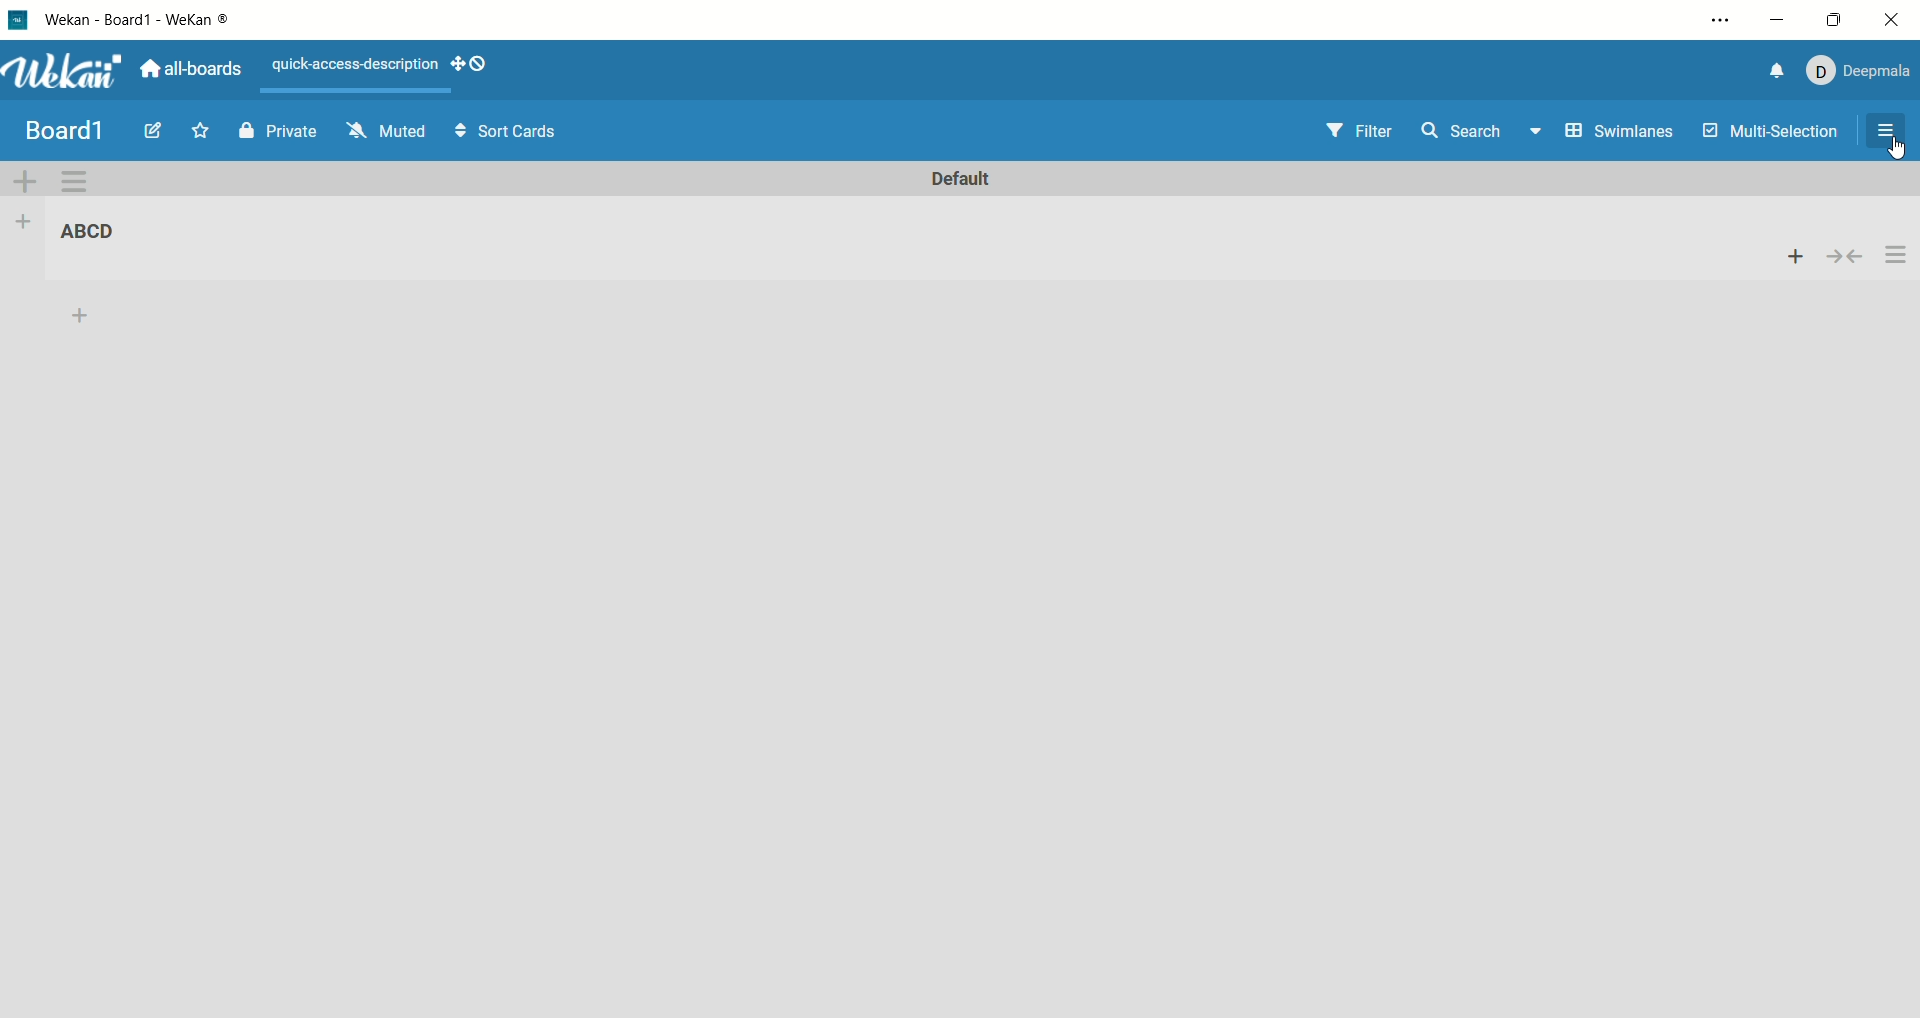 The width and height of the screenshot is (1920, 1018). I want to click on account, so click(1860, 71).